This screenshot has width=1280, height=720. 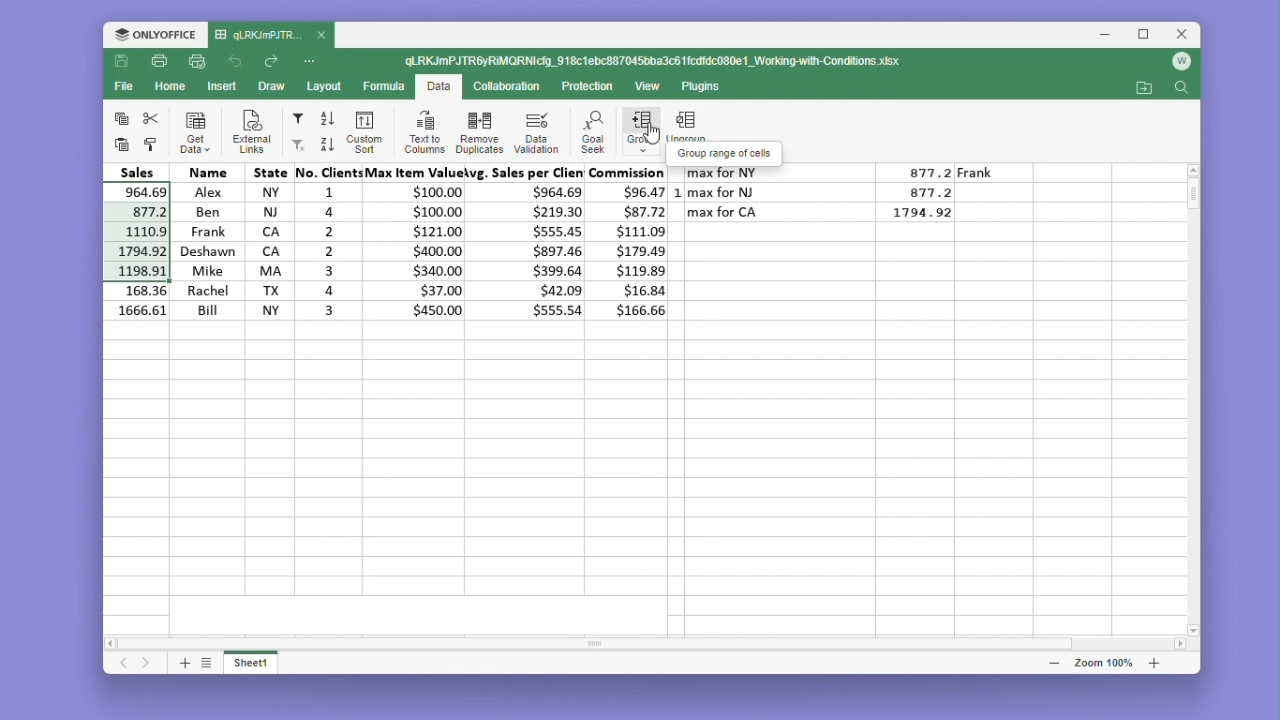 I want to click on File, so click(x=127, y=86).